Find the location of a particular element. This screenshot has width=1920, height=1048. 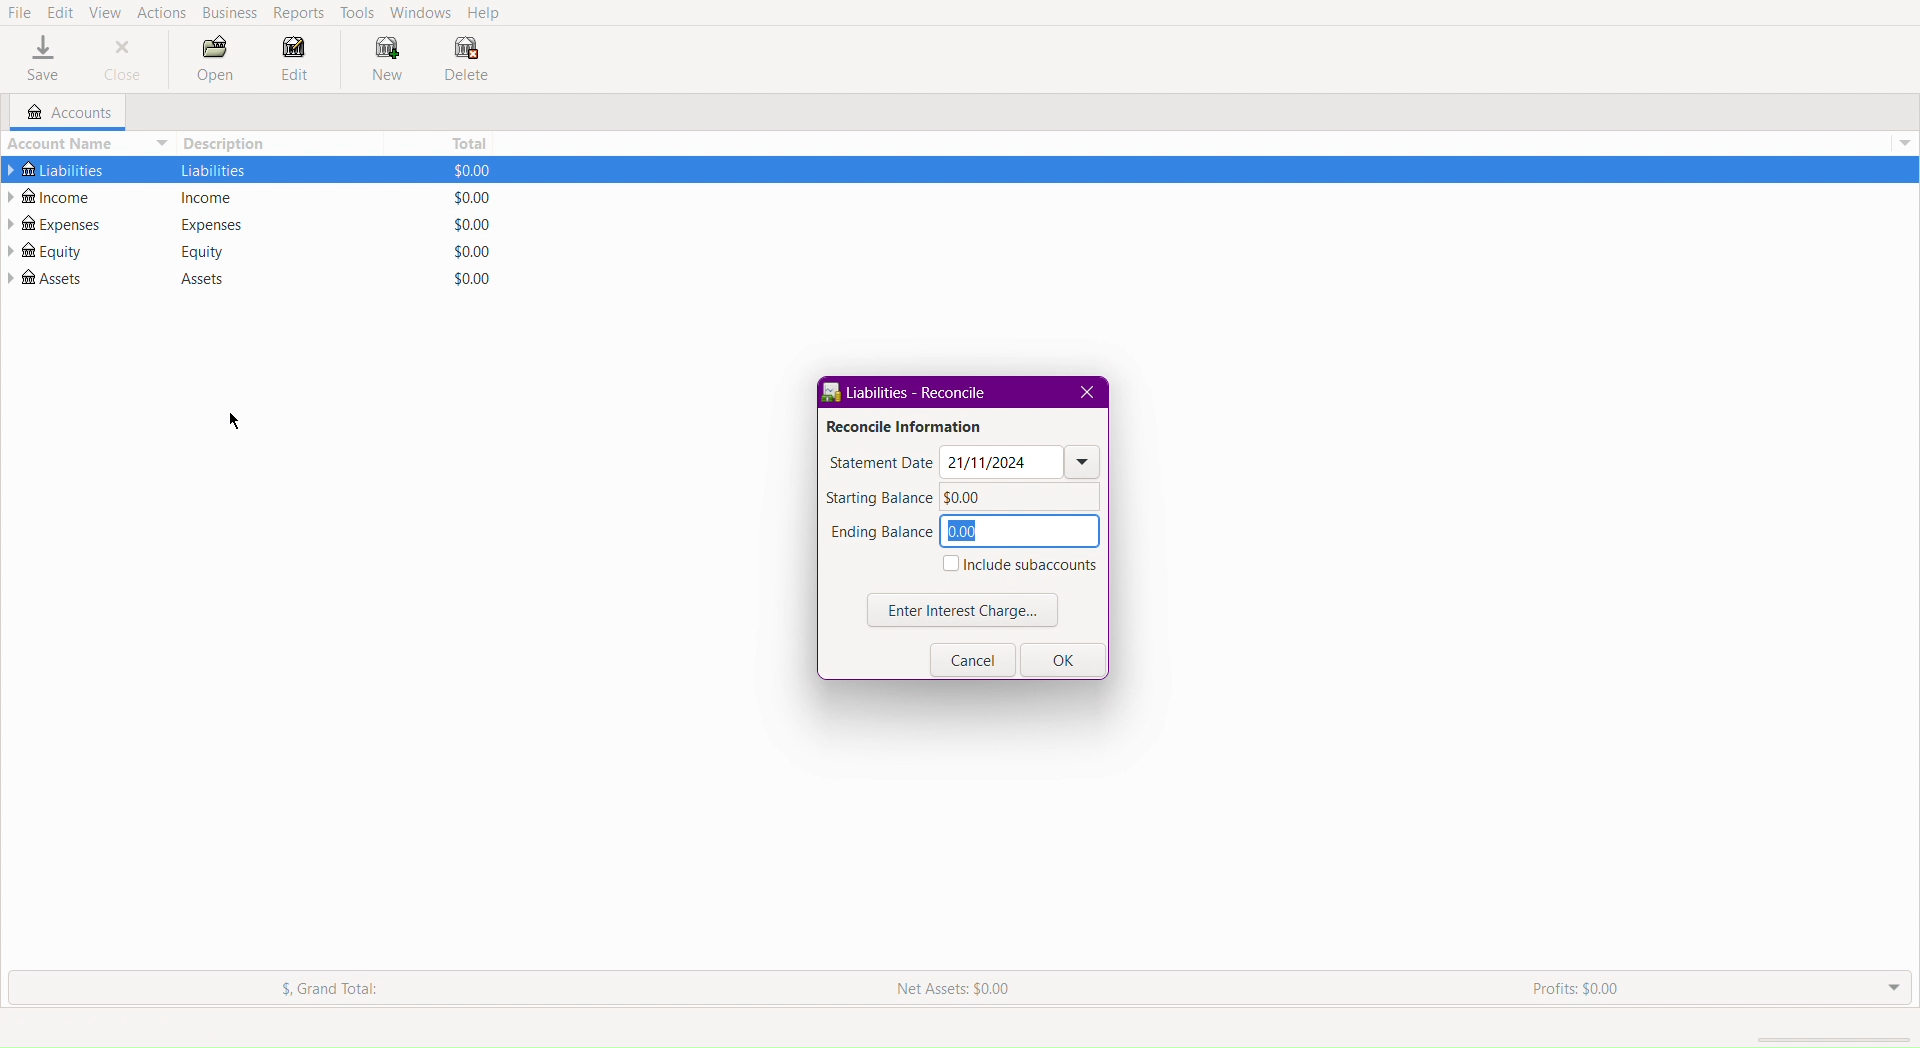

Business is located at coordinates (230, 14).